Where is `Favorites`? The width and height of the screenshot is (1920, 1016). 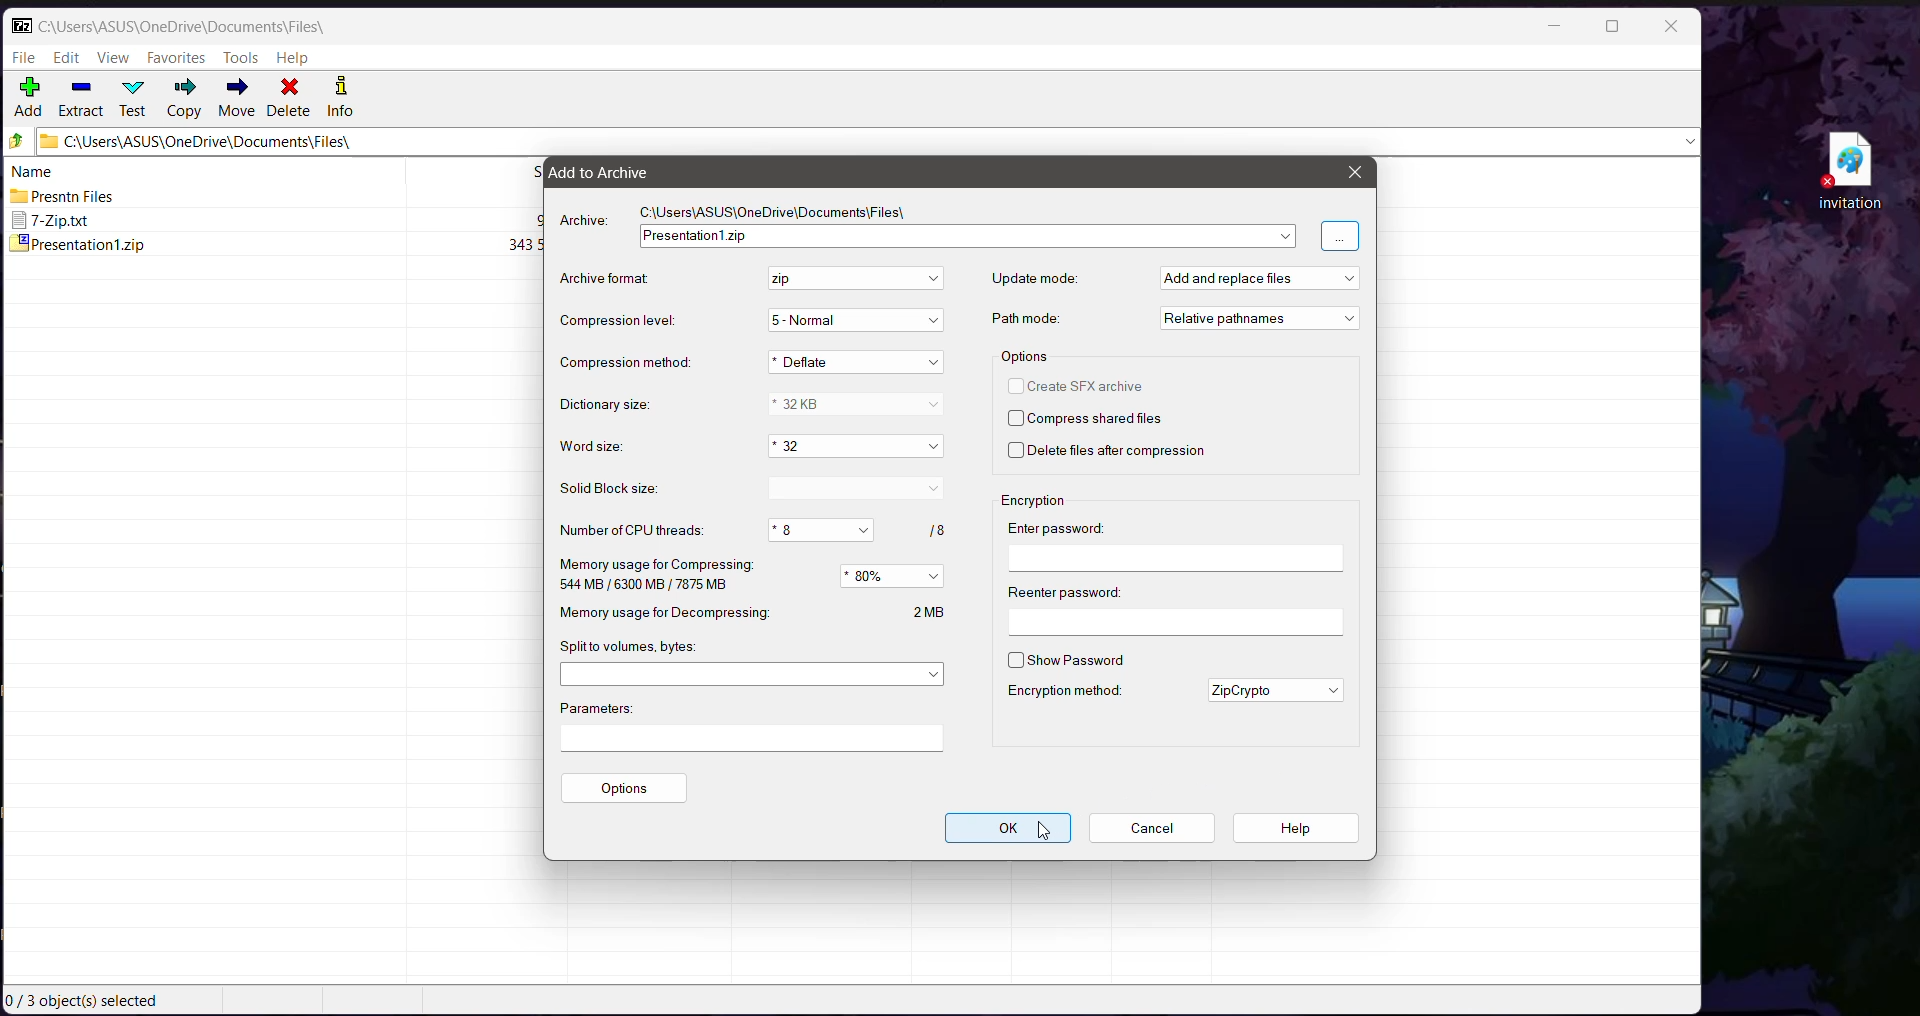
Favorites is located at coordinates (177, 59).